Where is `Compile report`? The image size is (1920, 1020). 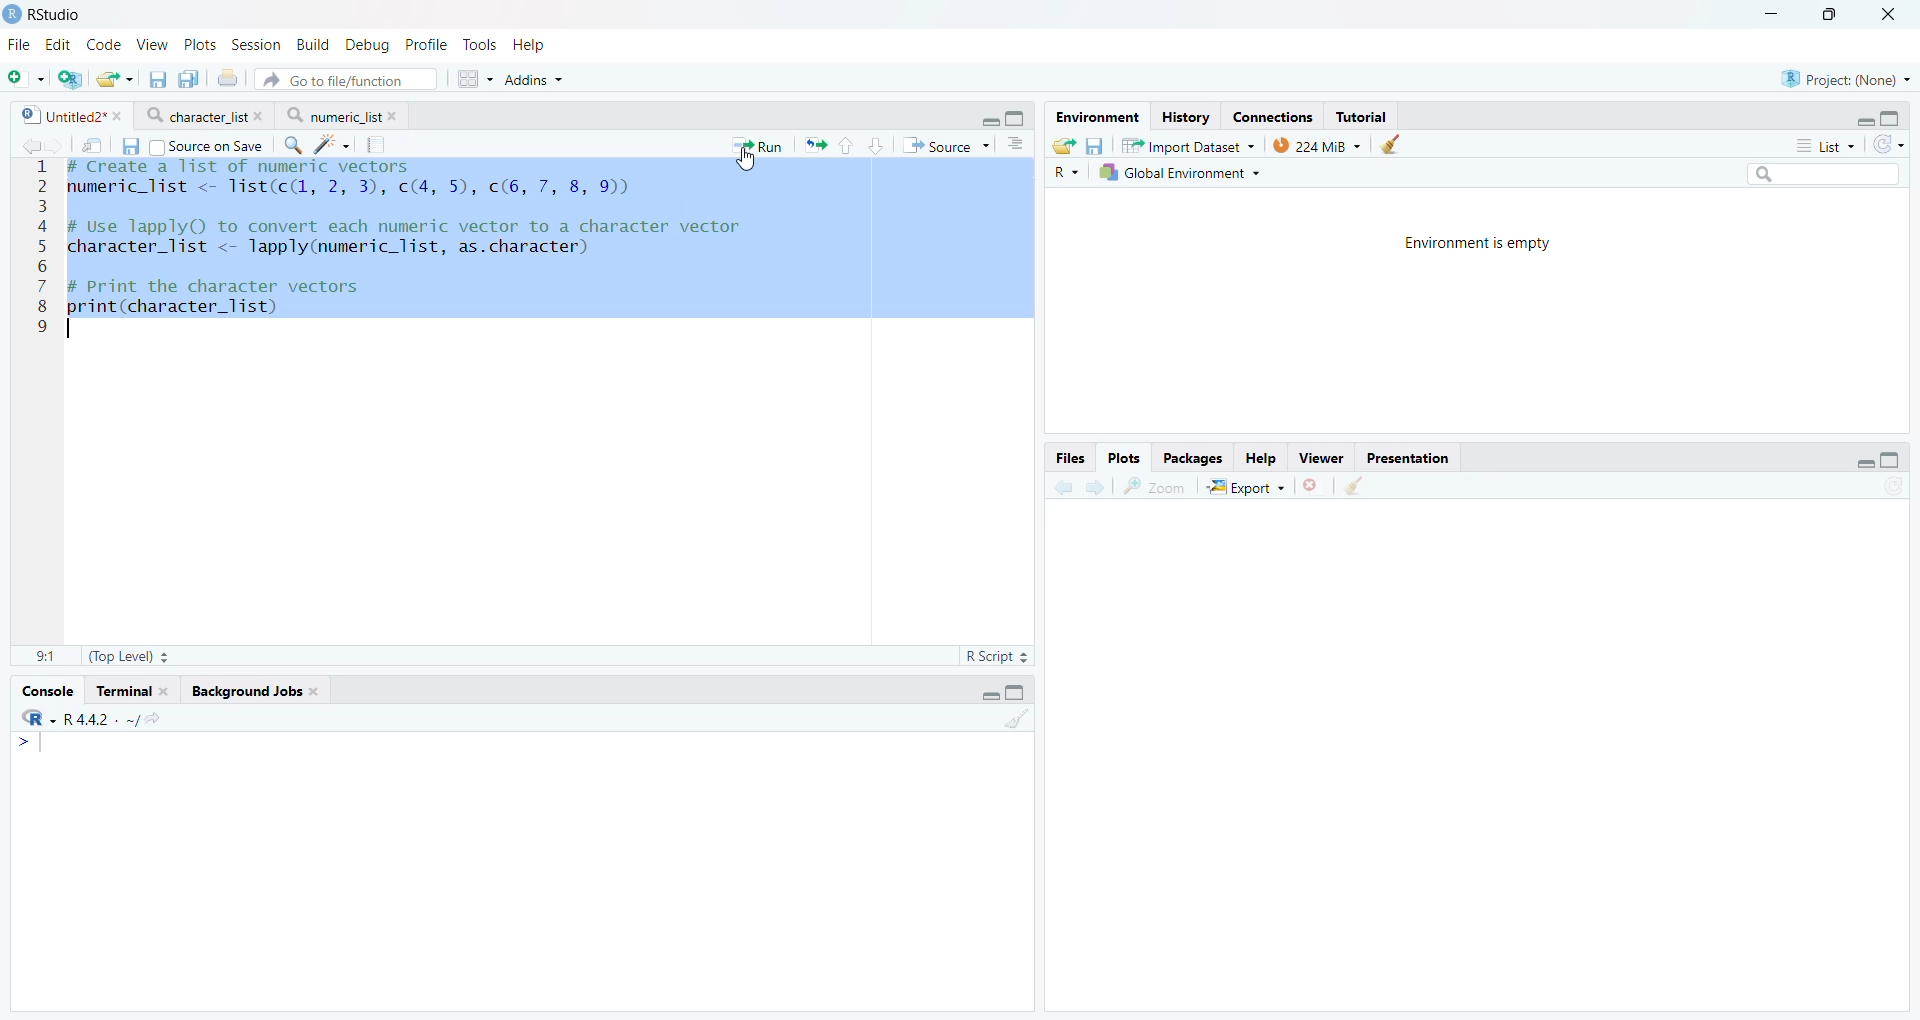
Compile report is located at coordinates (378, 144).